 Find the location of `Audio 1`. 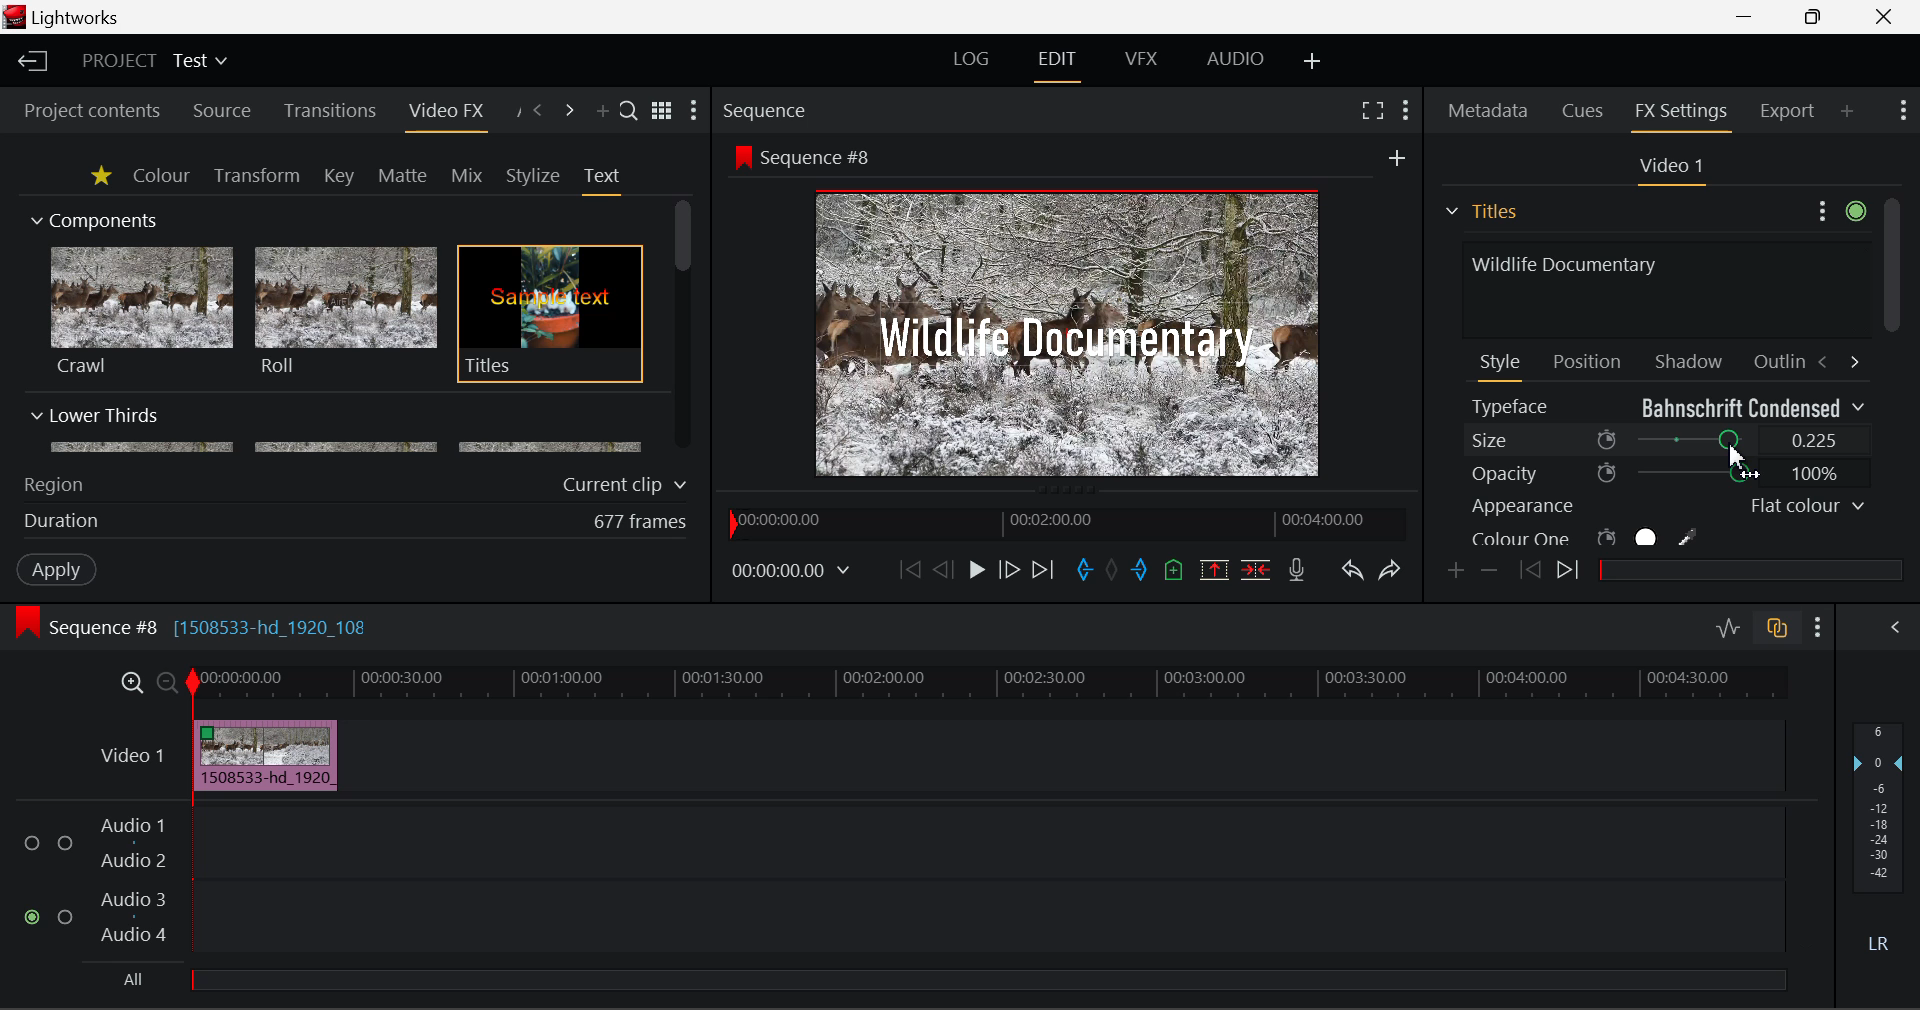

Audio 1 is located at coordinates (130, 828).